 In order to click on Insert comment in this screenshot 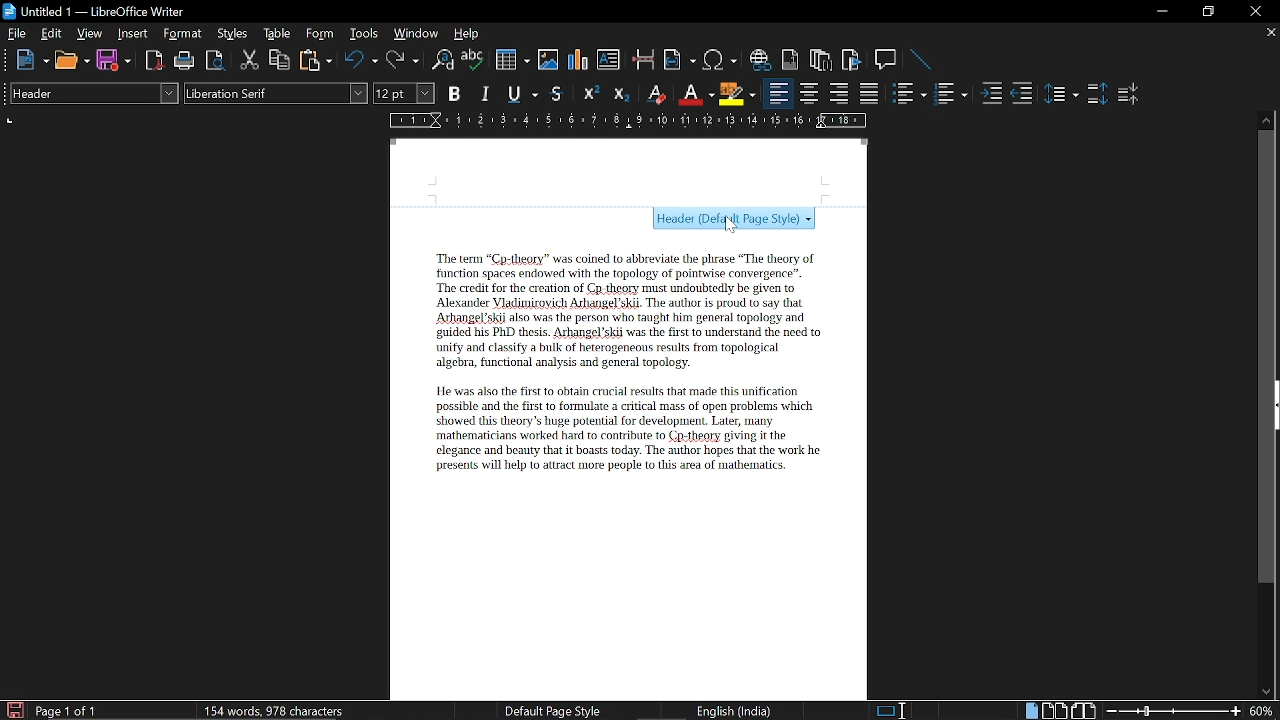, I will do `click(888, 60)`.